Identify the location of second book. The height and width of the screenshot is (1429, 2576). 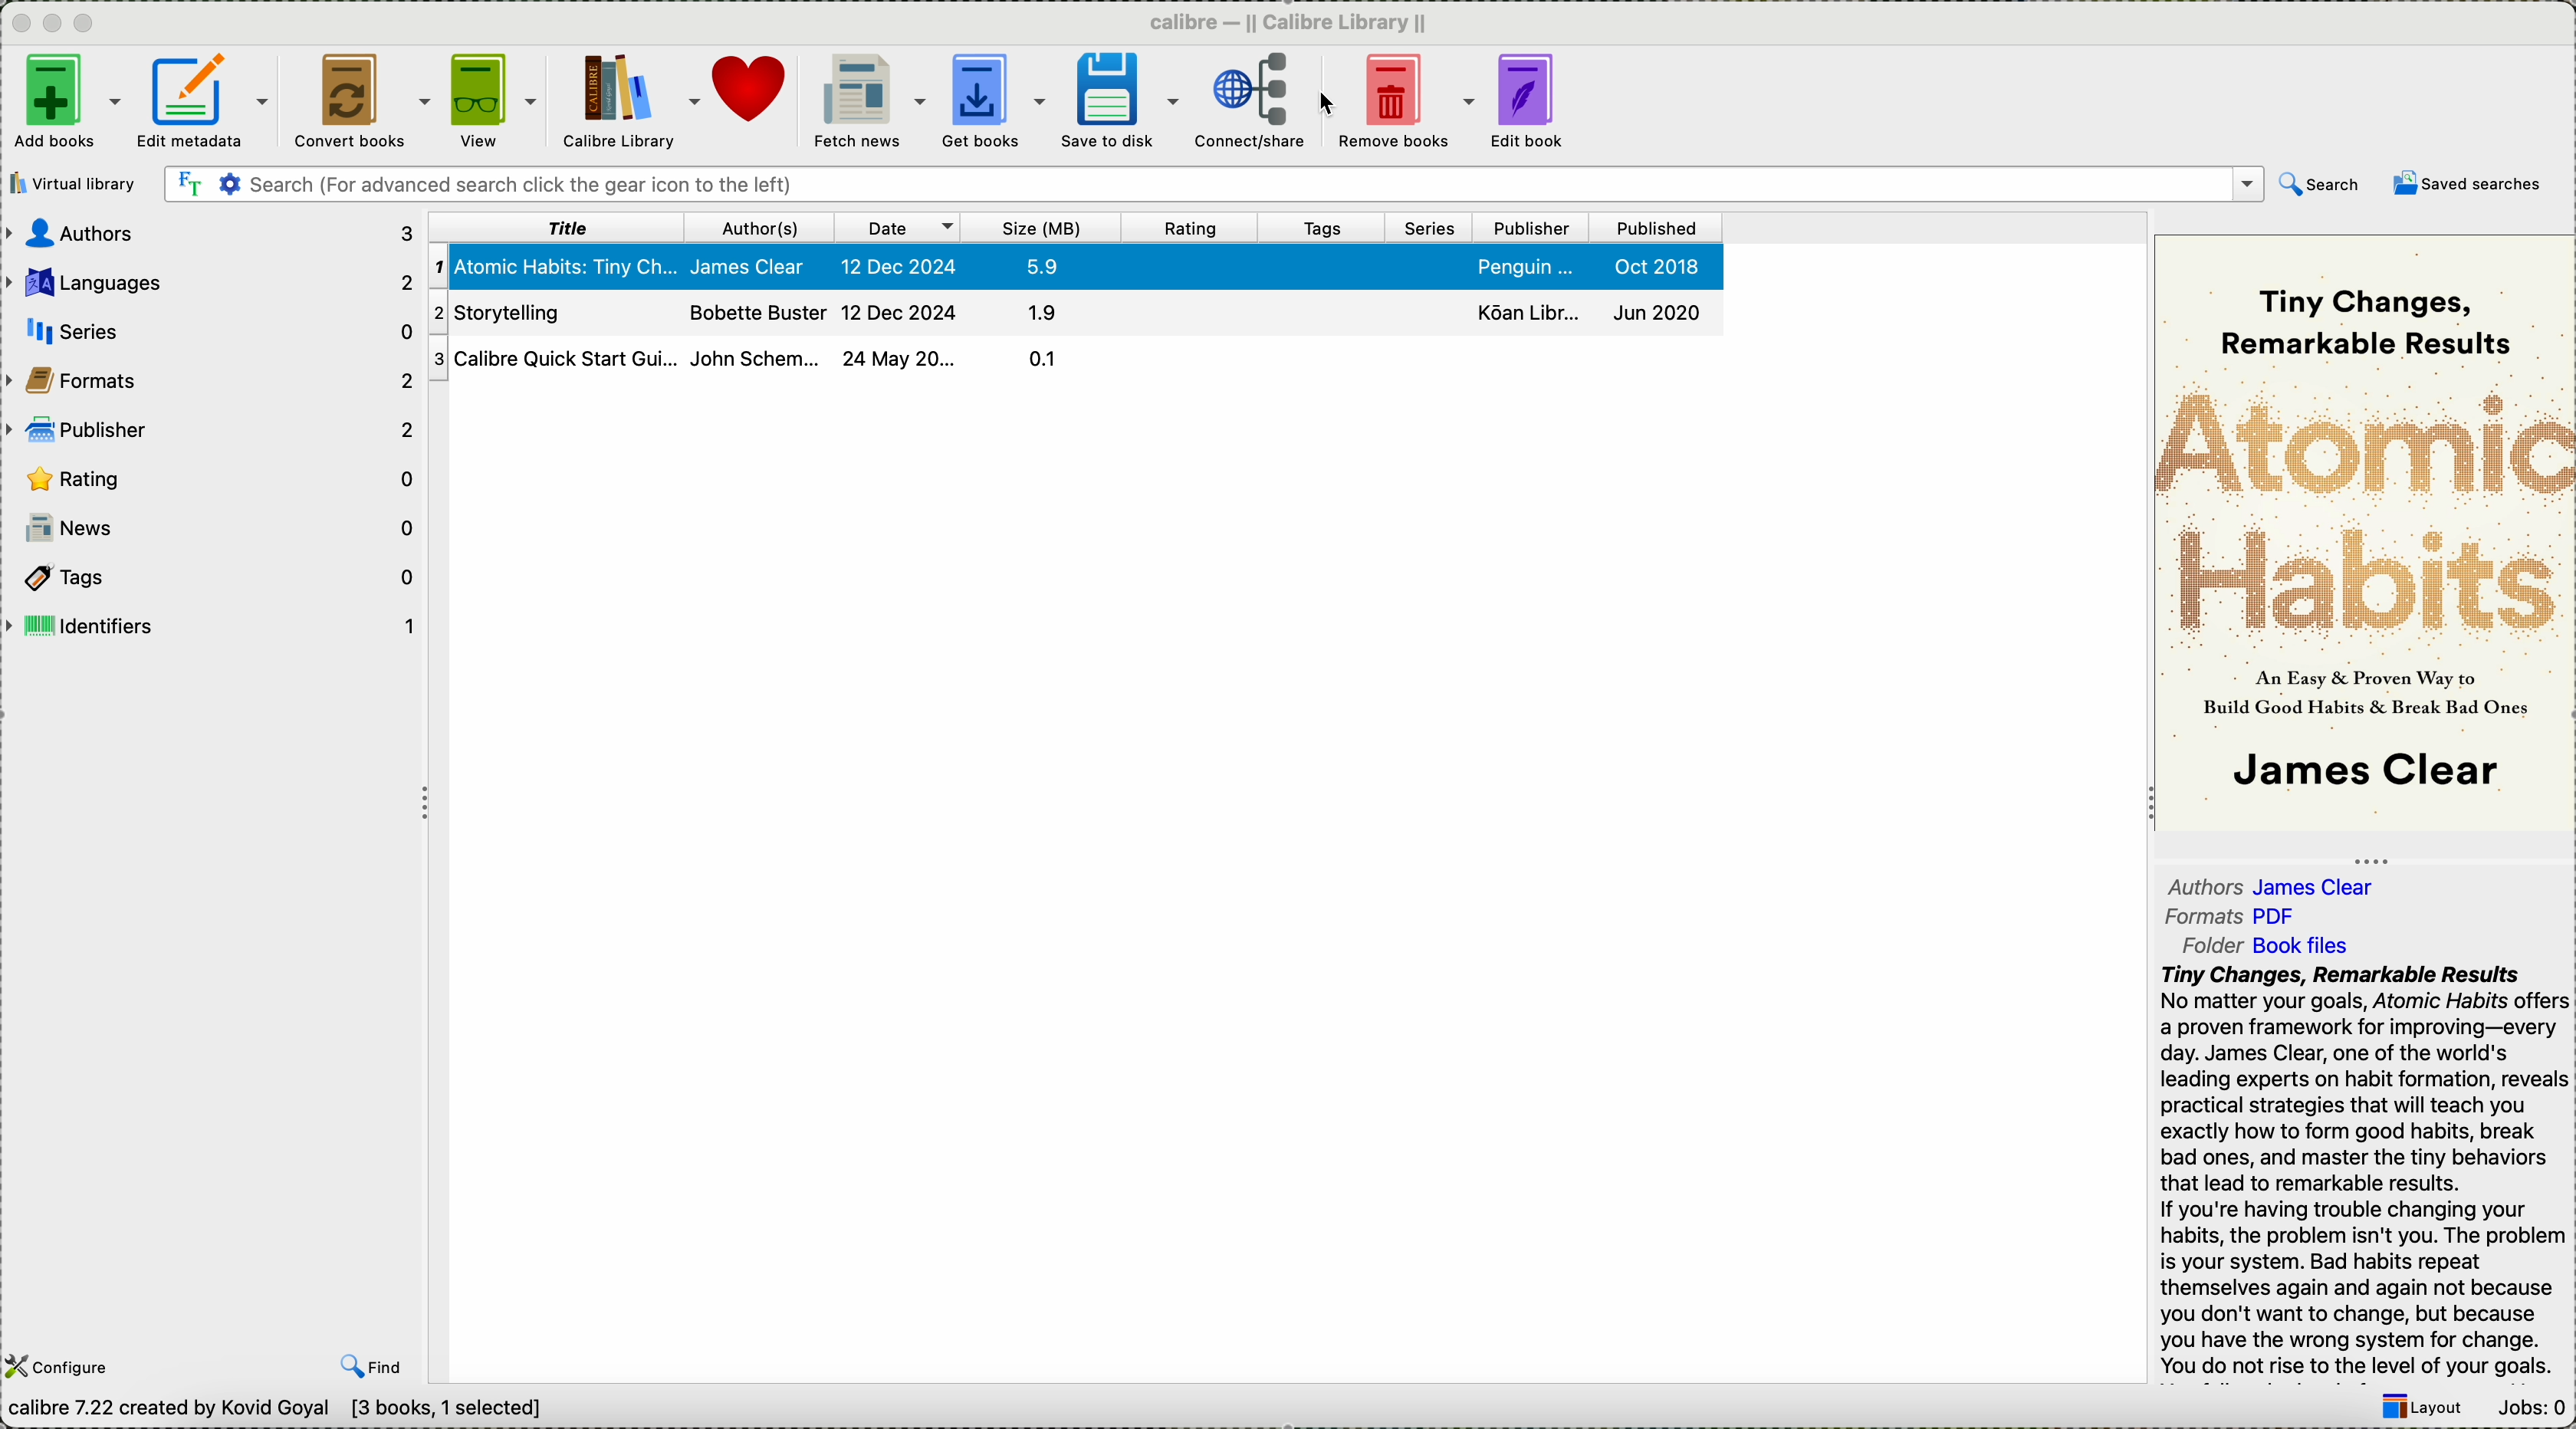
(1070, 312).